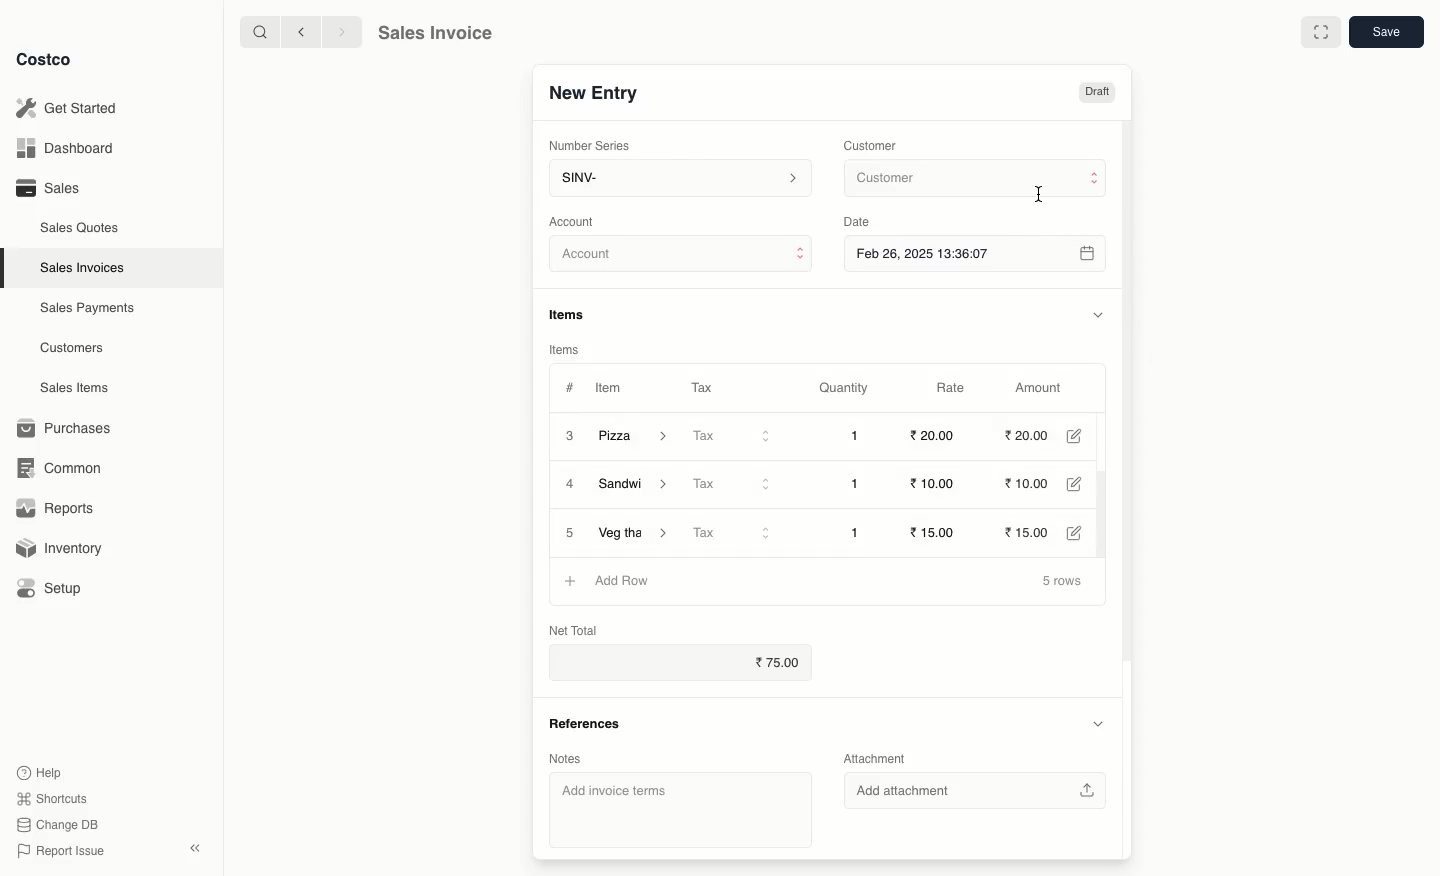 The width and height of the screenshot is (1440, 876). What do you see at coordinates (1031, 195) in the screenshot?
I see `Cursor` at bounding box center [1031, 195].